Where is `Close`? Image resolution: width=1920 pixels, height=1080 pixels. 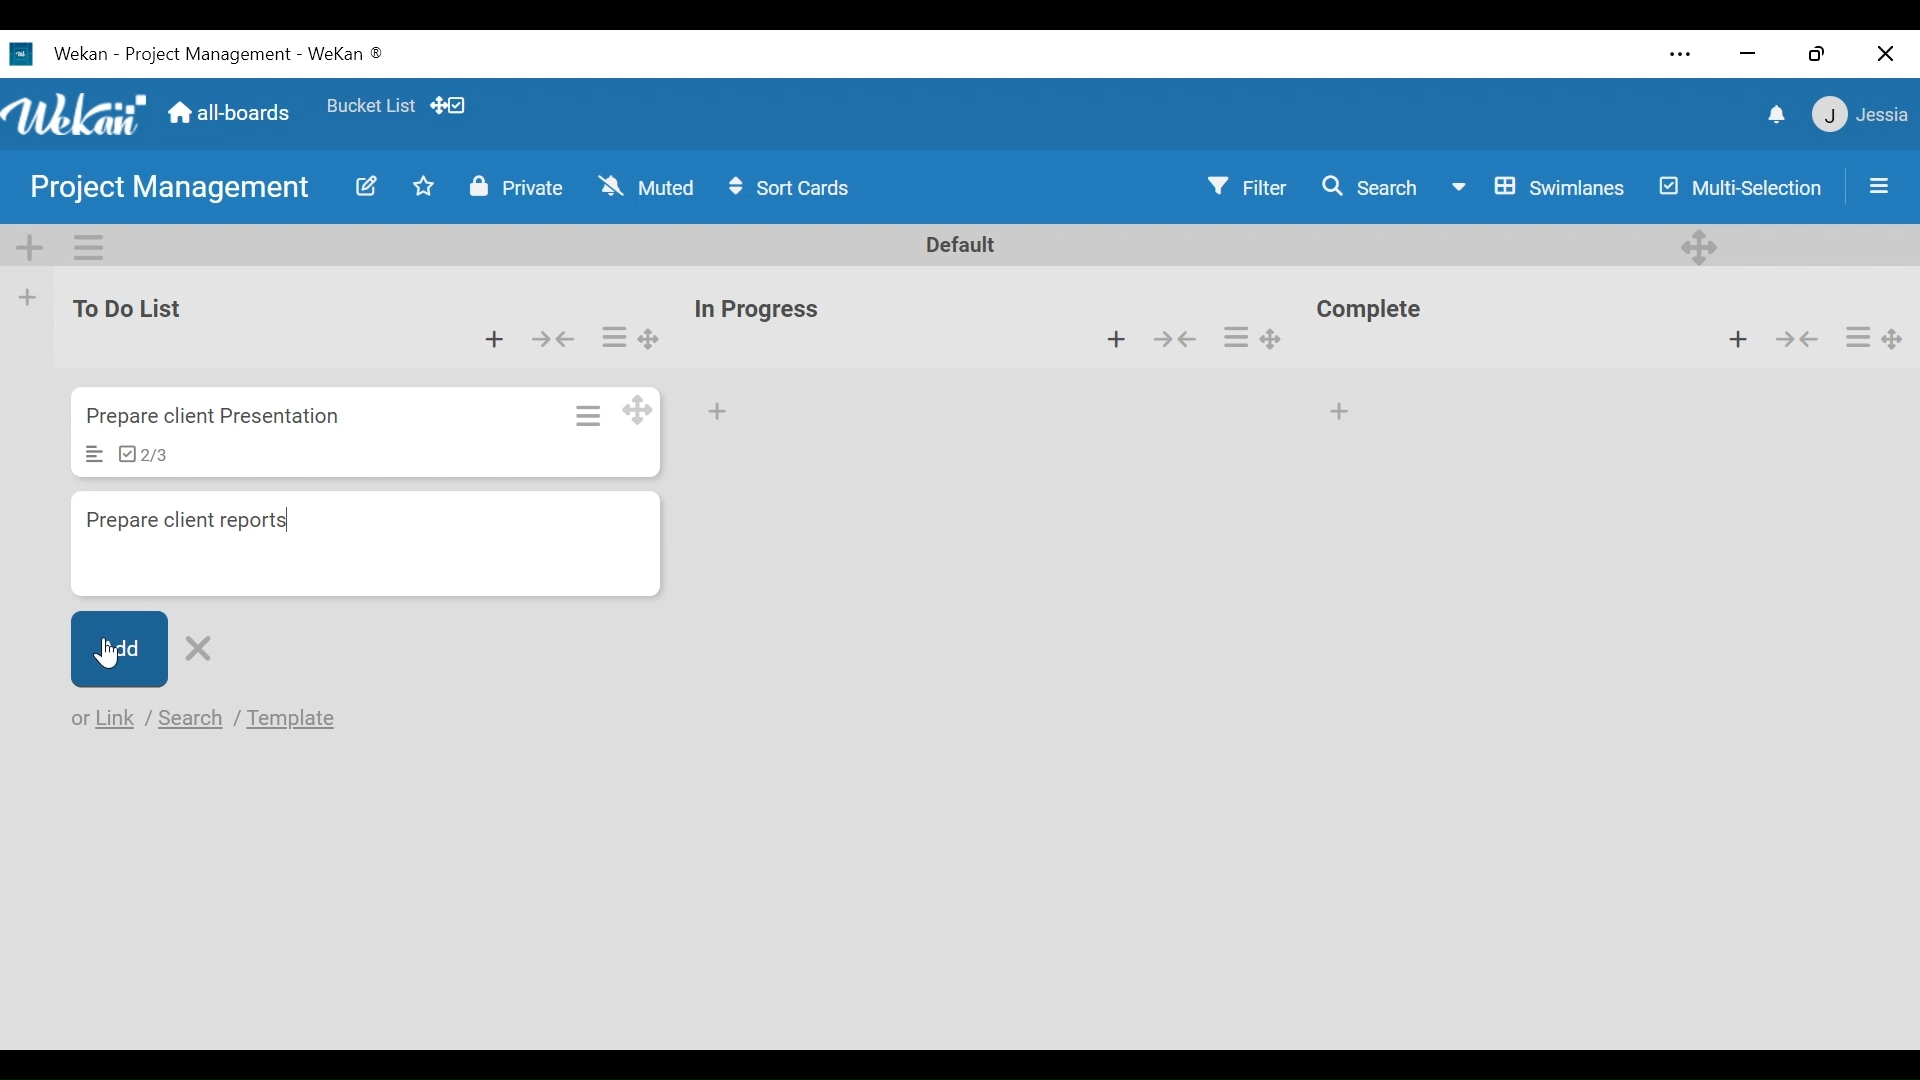
Close is located at coordinates (1885, 49).